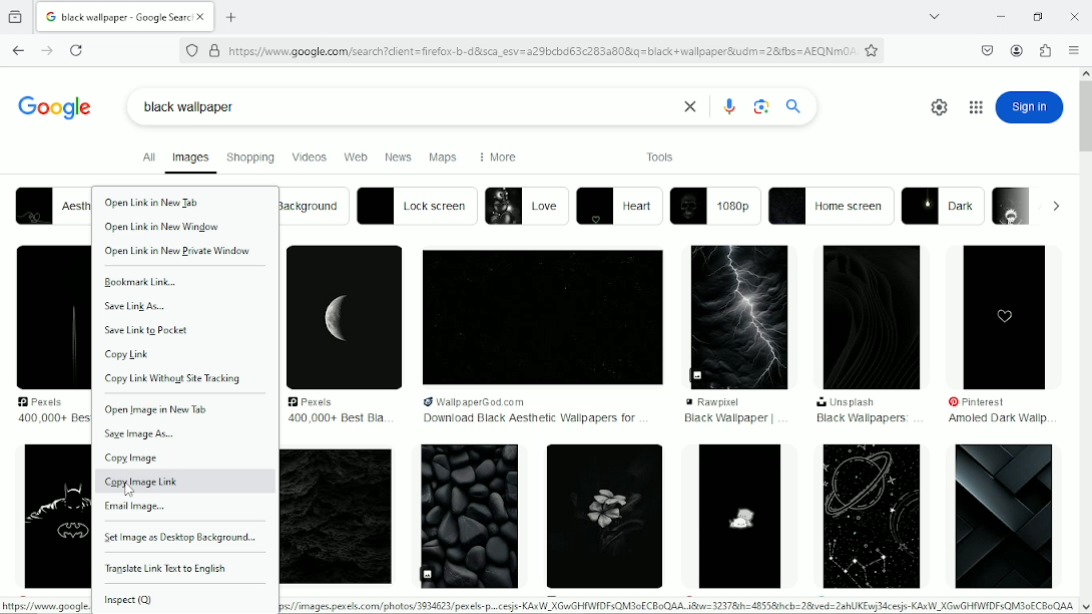 Image resolution: width=1092 pixels, height=614 pixels. I want to click on Close, so click(1075, 15).